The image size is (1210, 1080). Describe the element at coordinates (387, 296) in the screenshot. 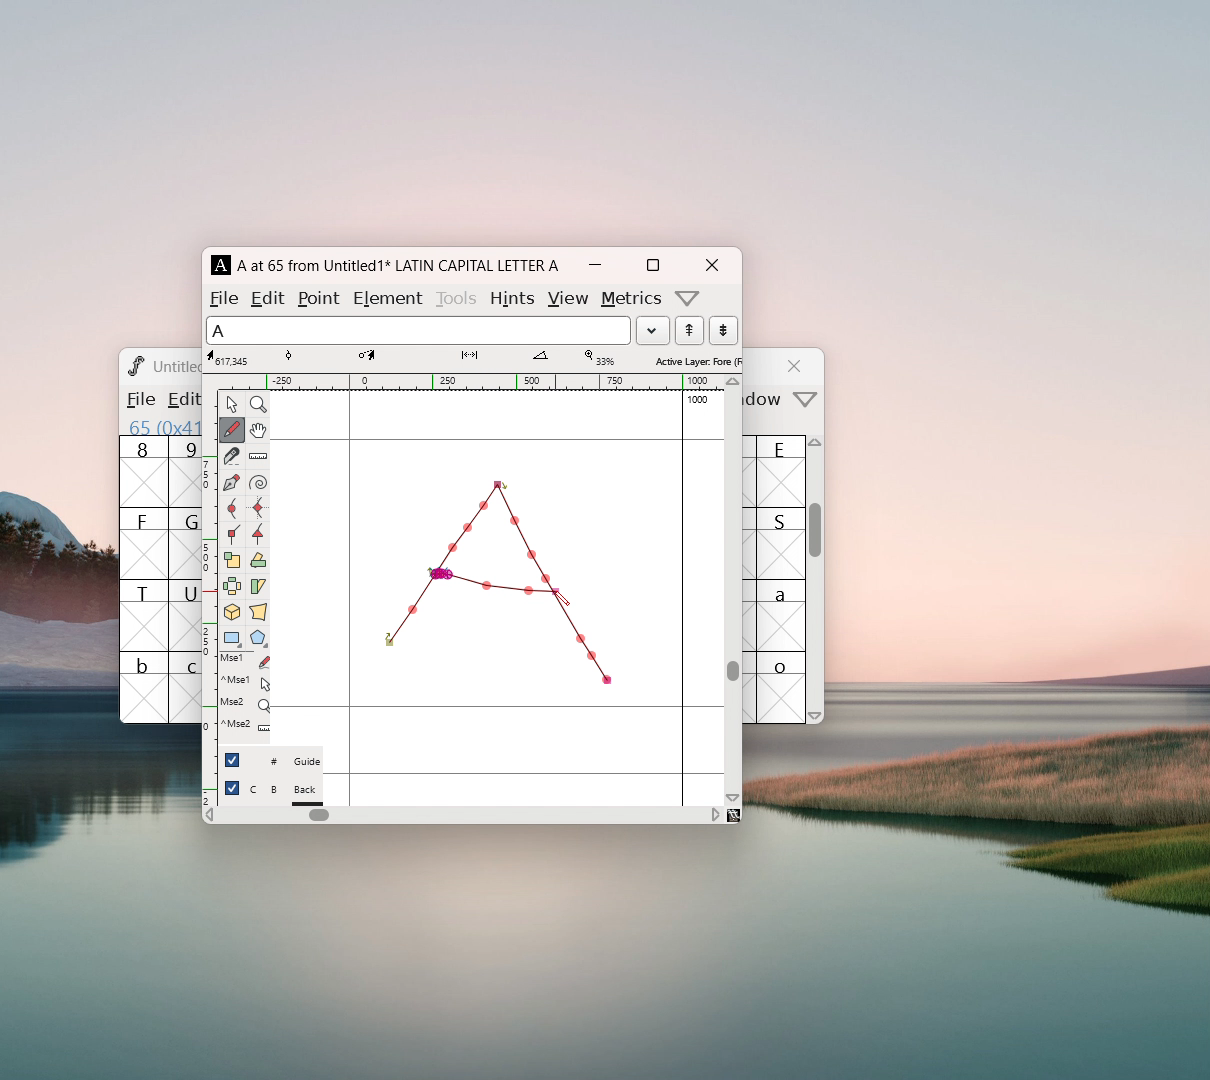

I see `element` at that location.